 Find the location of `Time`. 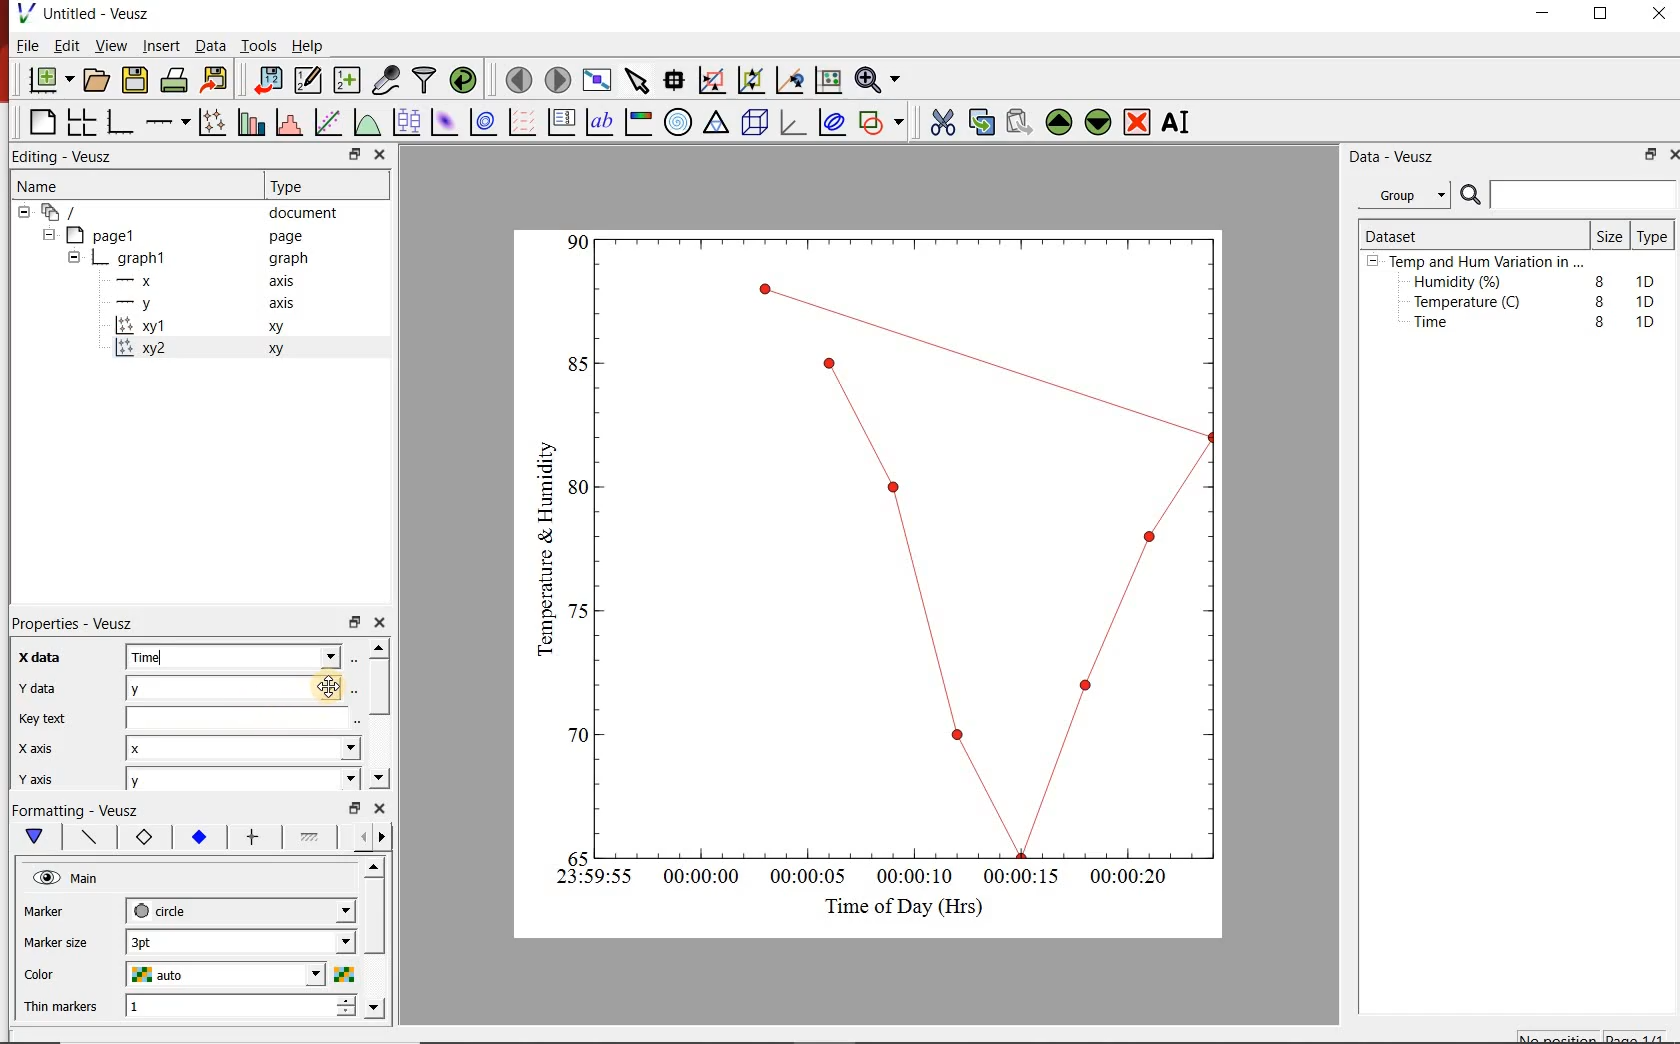

Time is located at coordinates (1442, 327).